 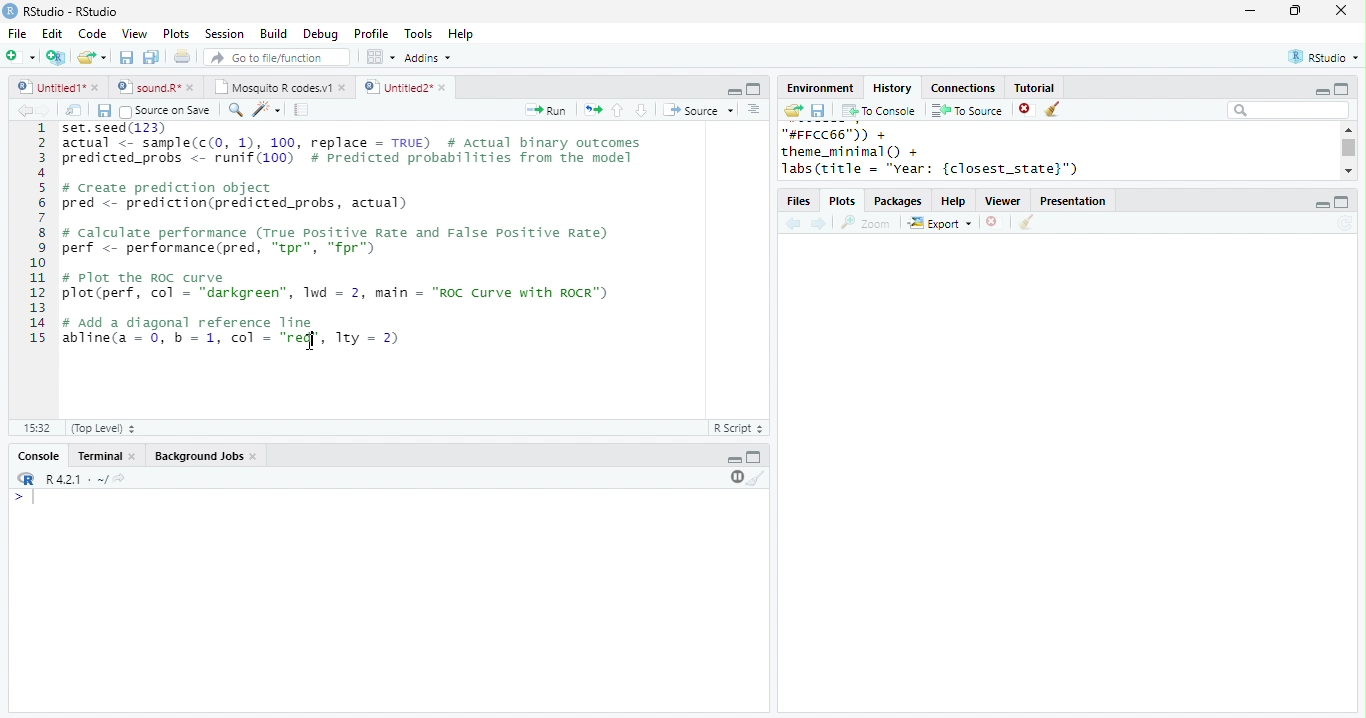 What do you see at coordinates (355, 148) in the screenshot?
I see `set.seed(123) actual <- sample(c(0, 1), 100, replace = TRUE) # Actual binary outcomespredicted probs < runif(100) # Predicted probabilities from the model` at bounding box center [355, 148].